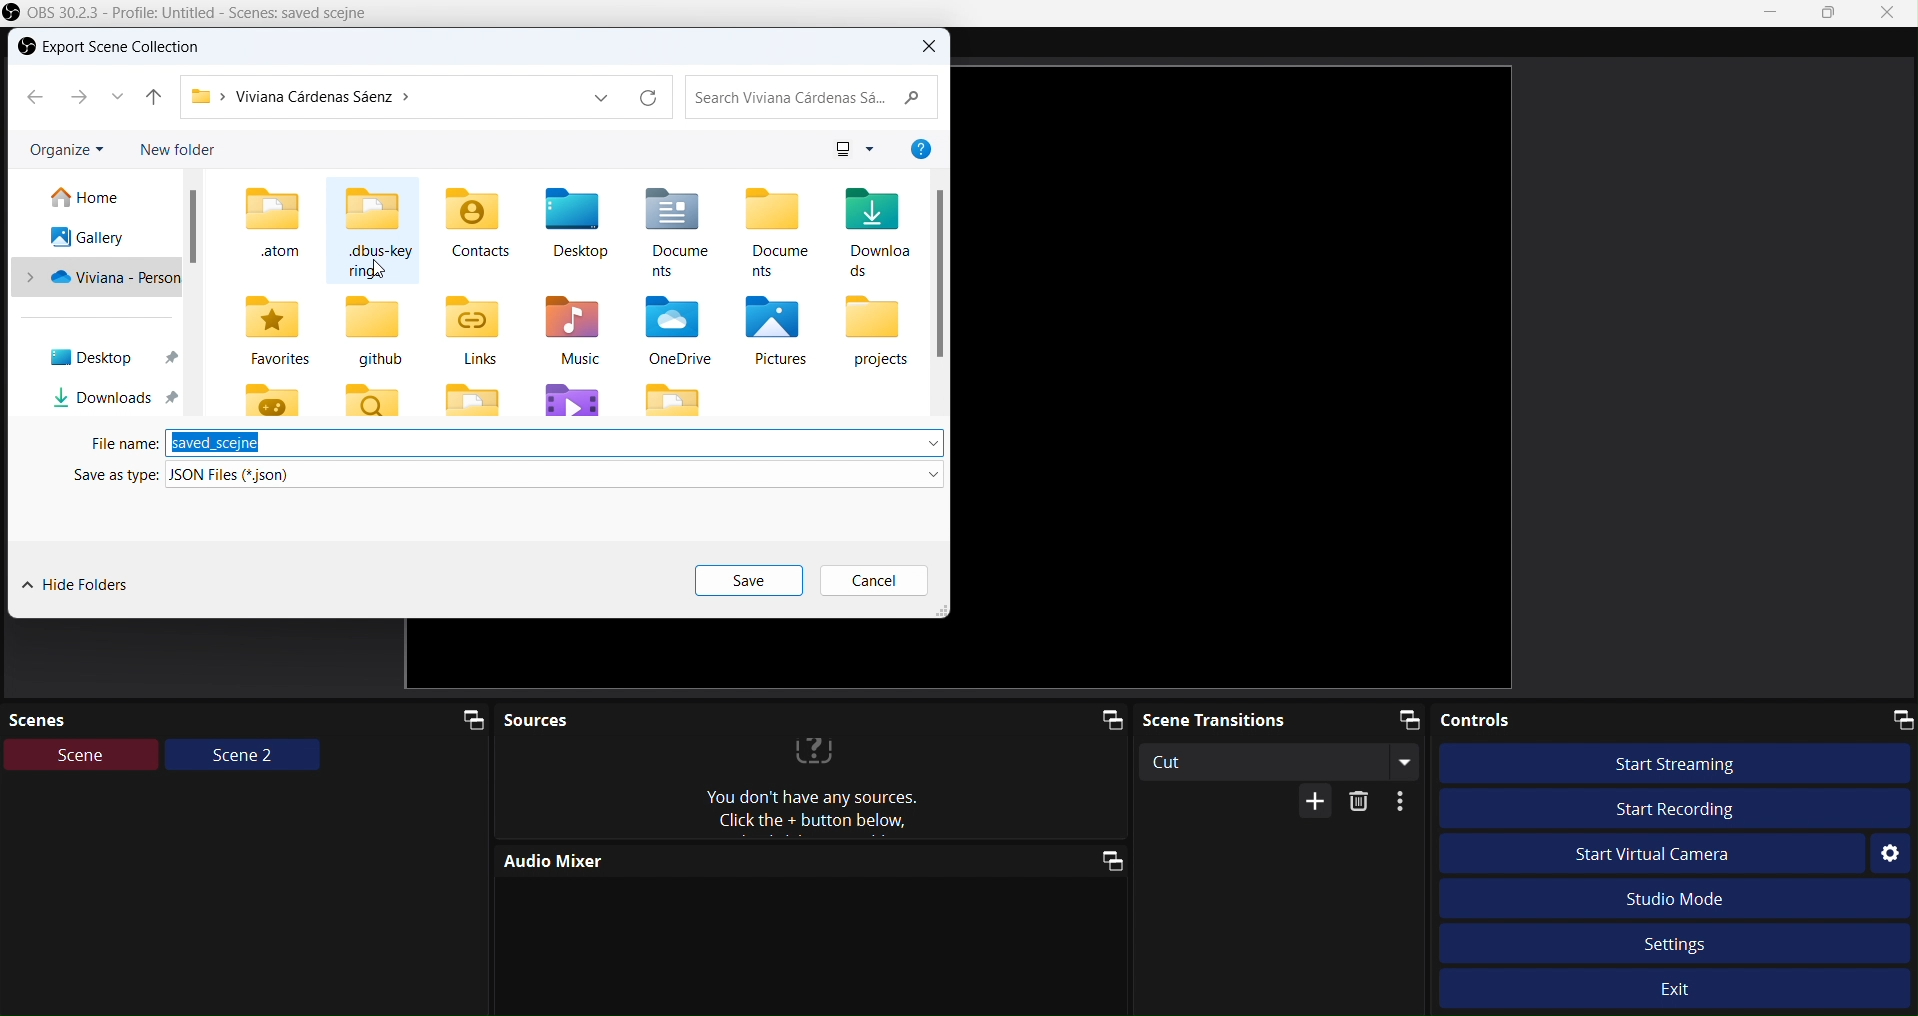  I want to click on Music, so click(570, 331).